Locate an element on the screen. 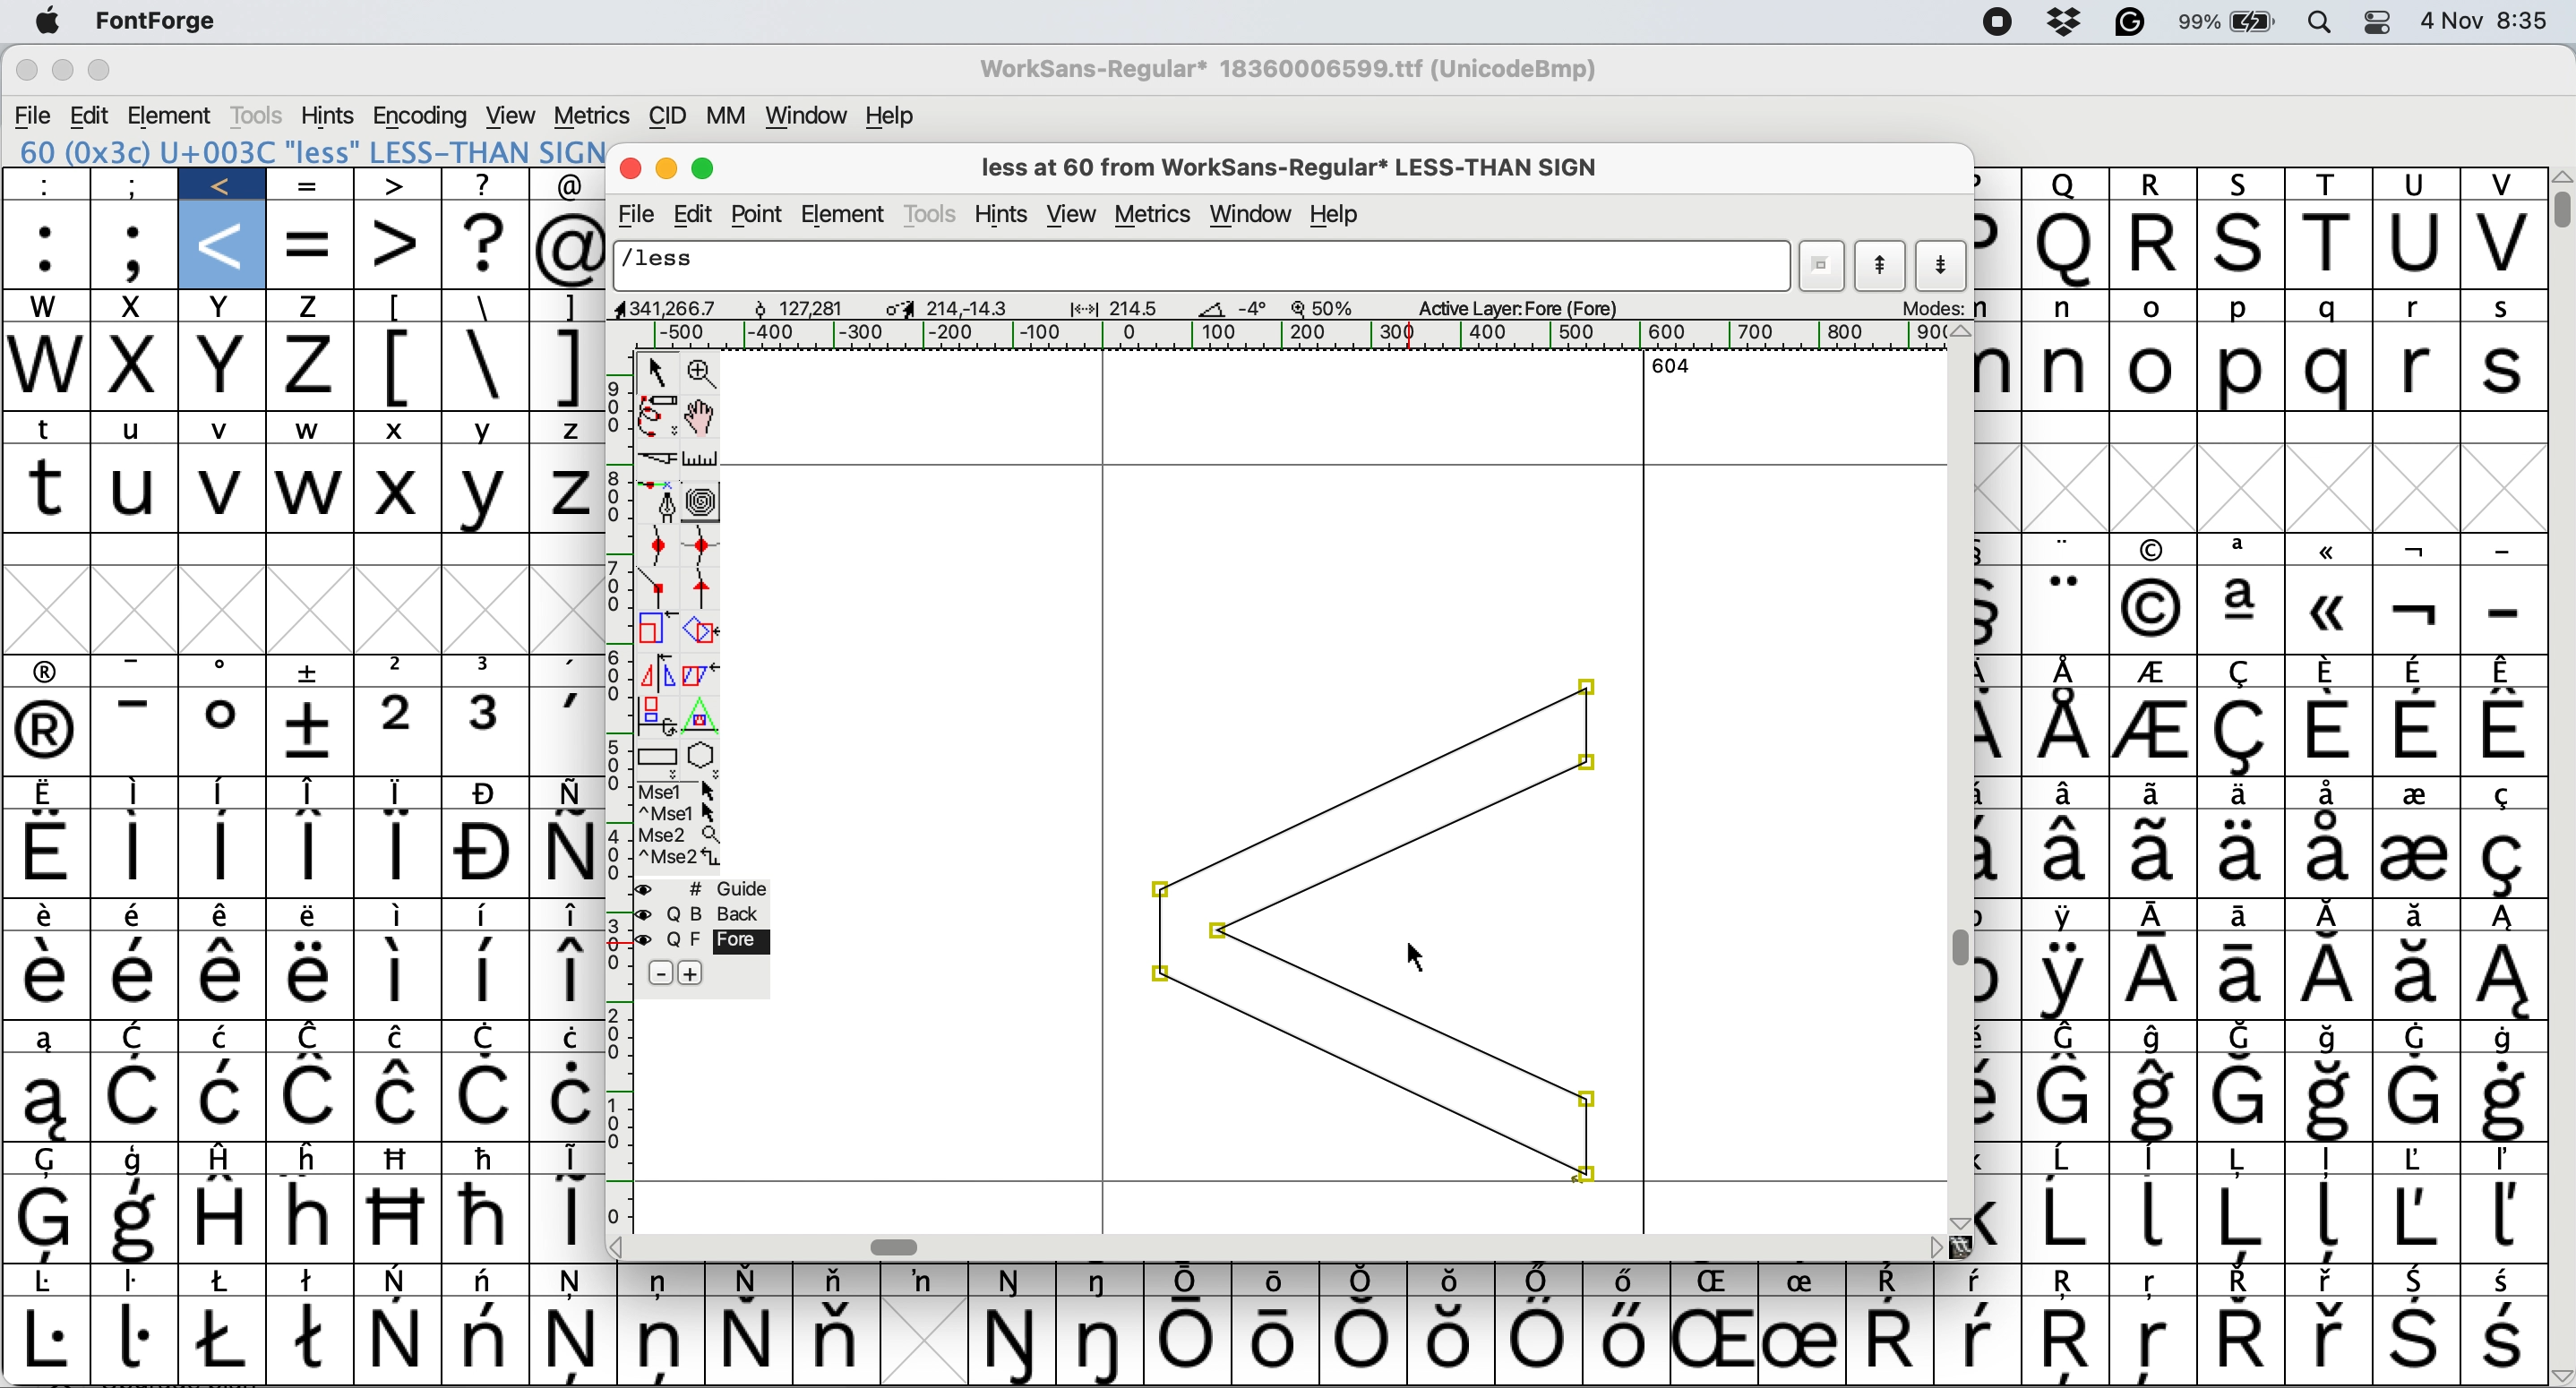  Symbol is located at coordinates (2155, 855).